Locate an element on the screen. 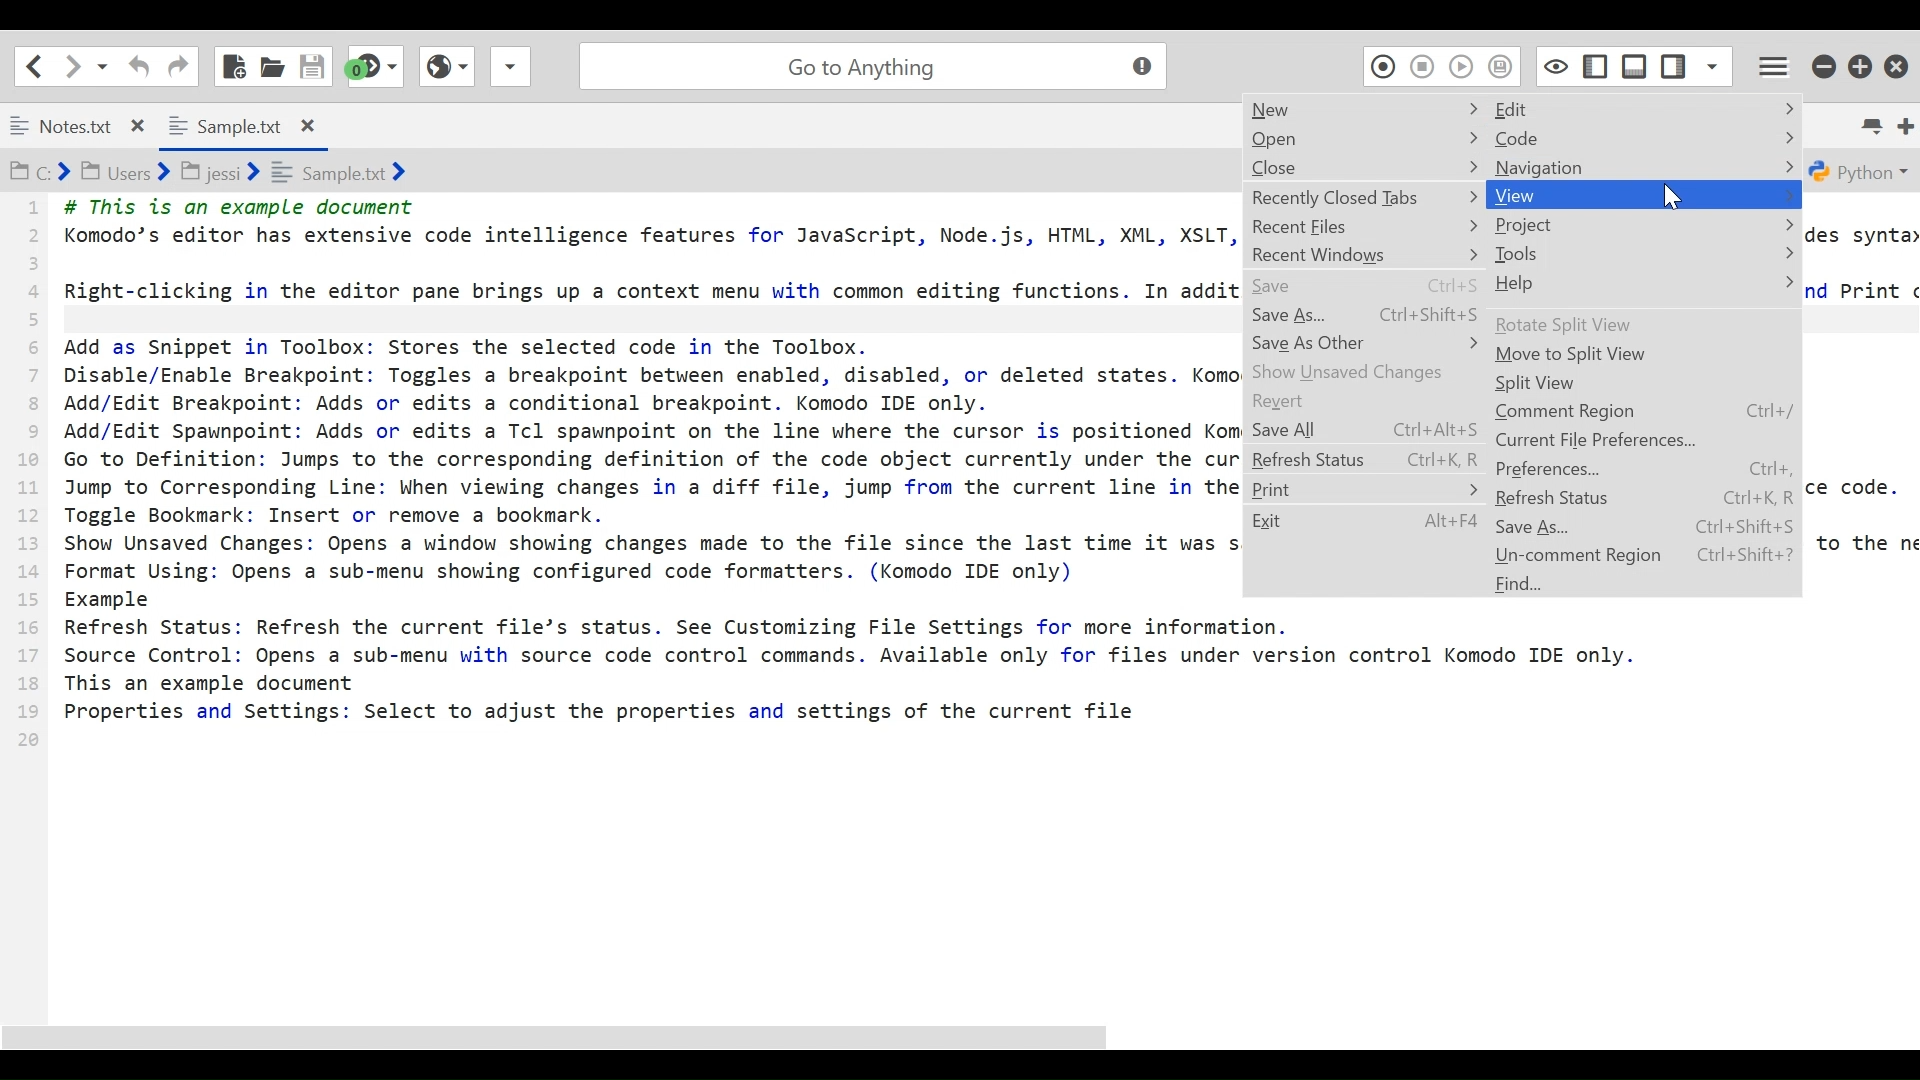  Split View is located at coordinates (1642, 384).